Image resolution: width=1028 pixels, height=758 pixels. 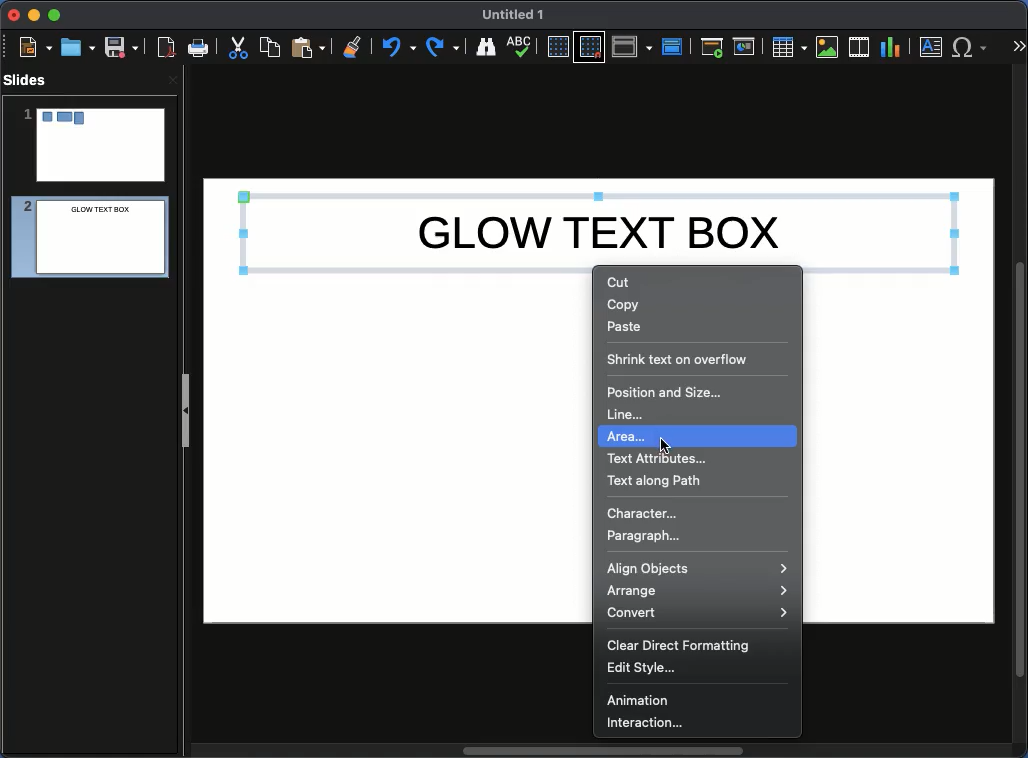 What do you see at coordinates (677, 359) in the screenshot?
I see `Shrink text on overflow` at bounding box center [677, 359].